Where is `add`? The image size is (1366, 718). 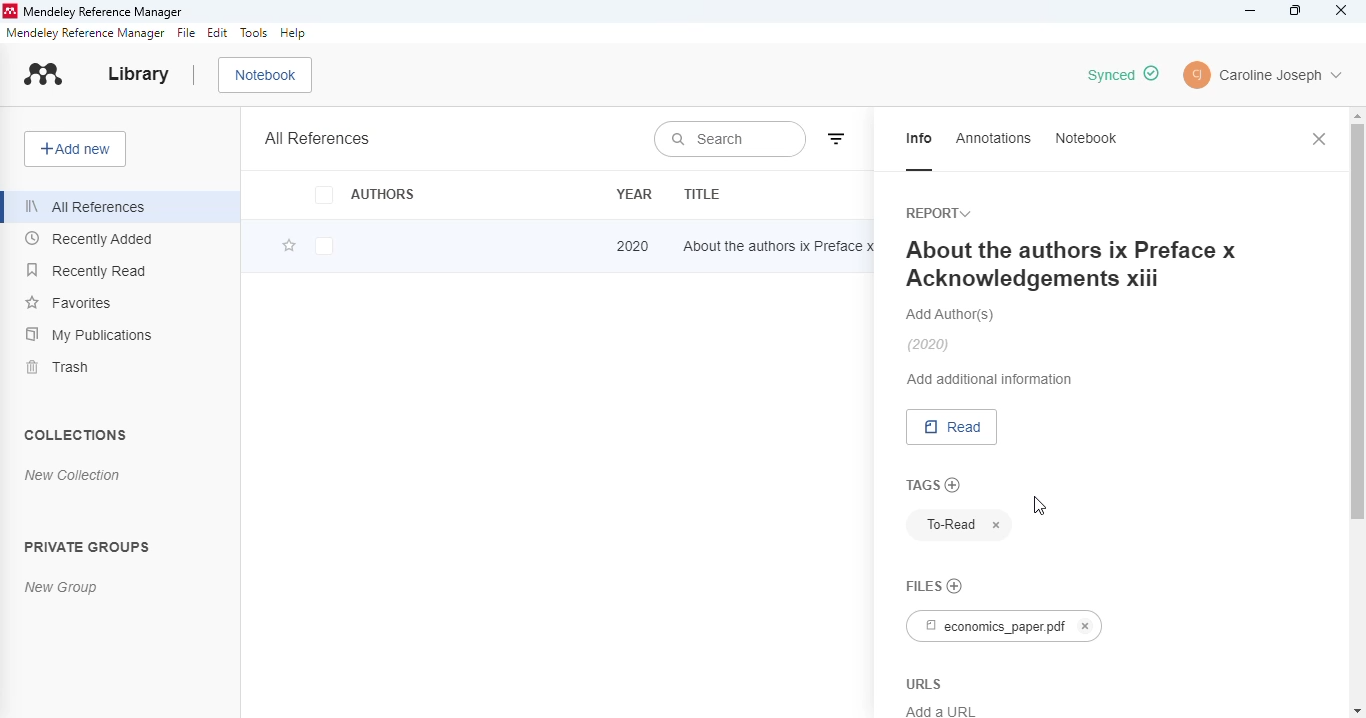 add is located at coordinates (954, 485).